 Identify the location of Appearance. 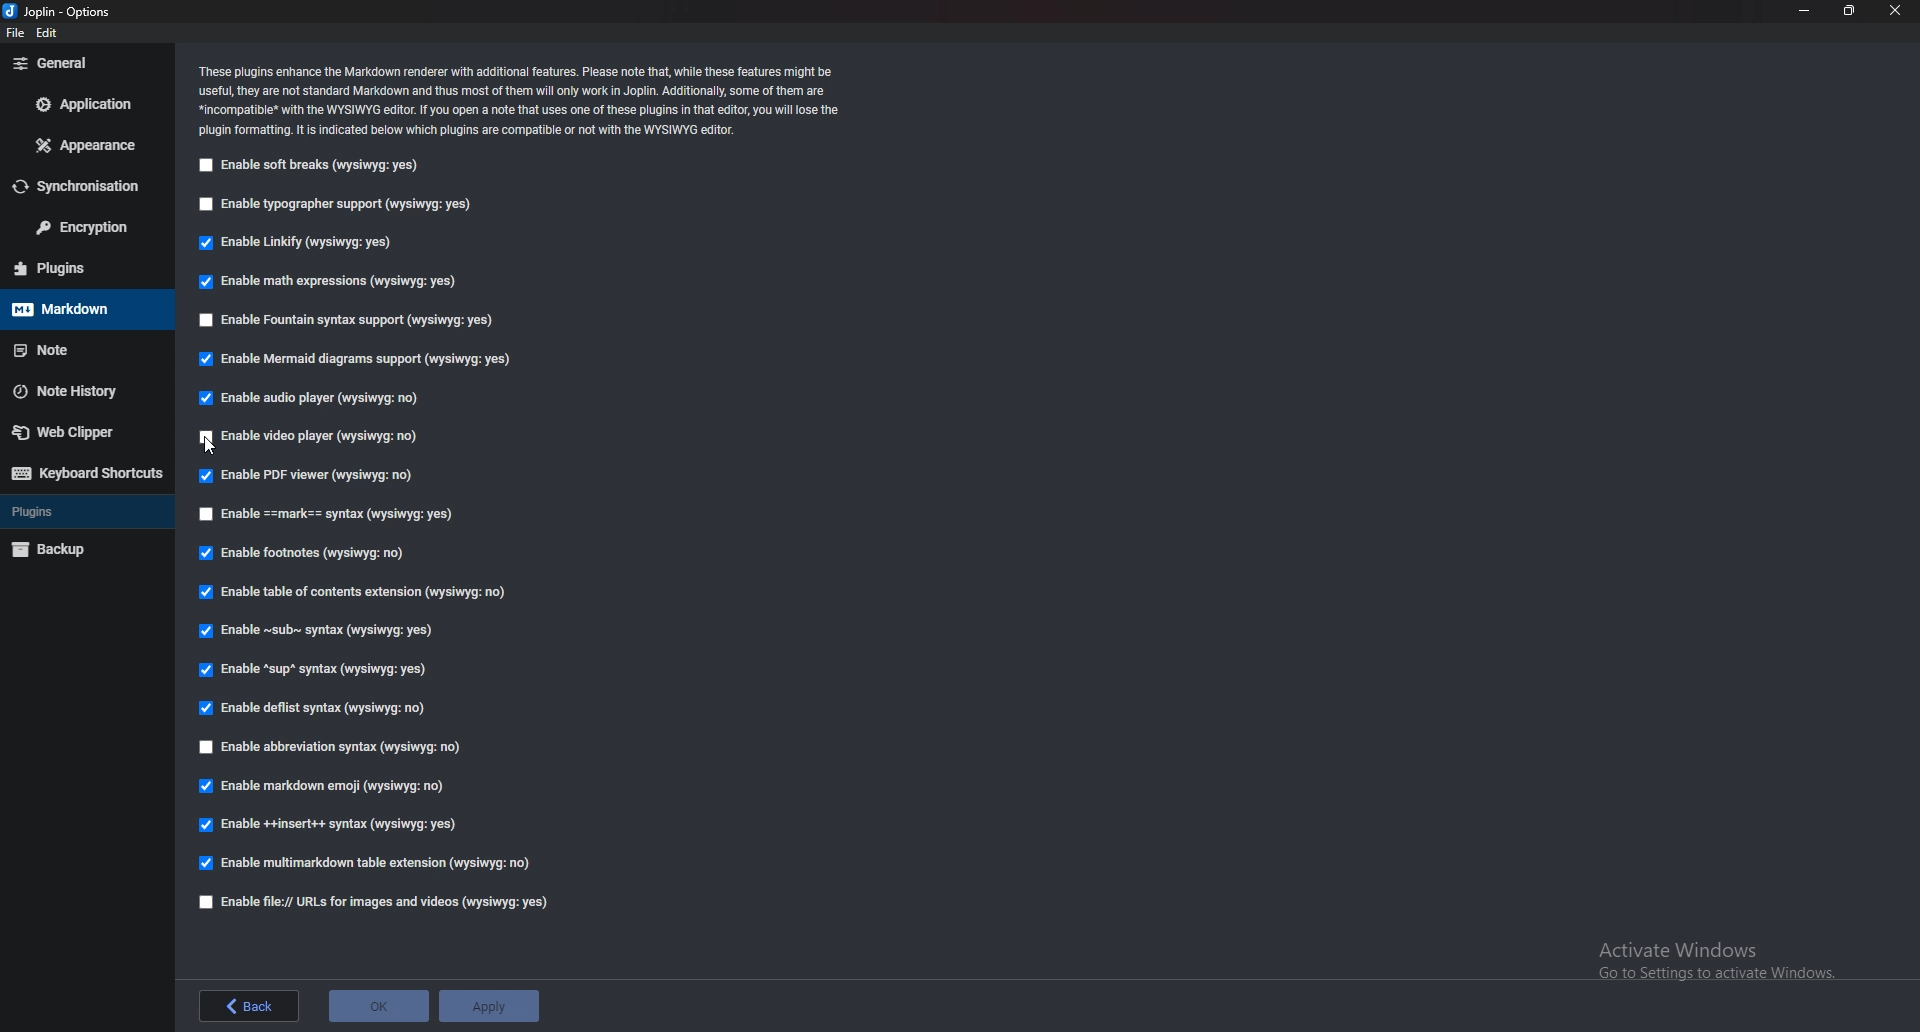
(84, 147).